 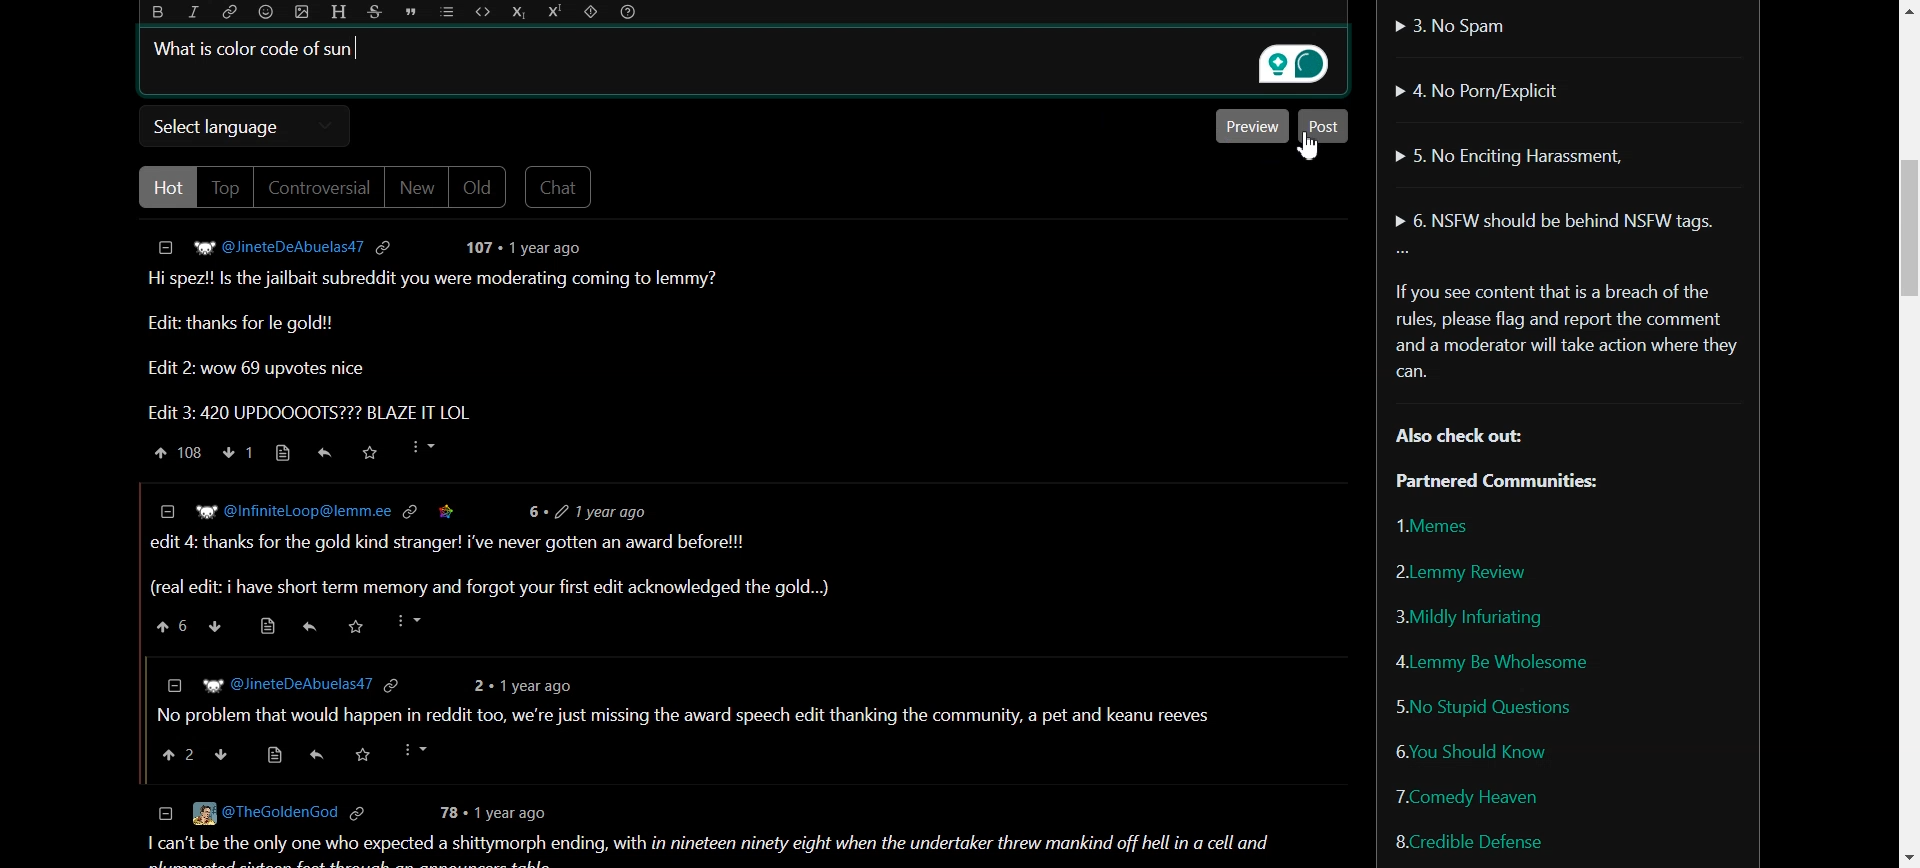 What do you see at coordinates (165, 187) in the screenshot?
I see `Hot` at bounding box center [165, 187].